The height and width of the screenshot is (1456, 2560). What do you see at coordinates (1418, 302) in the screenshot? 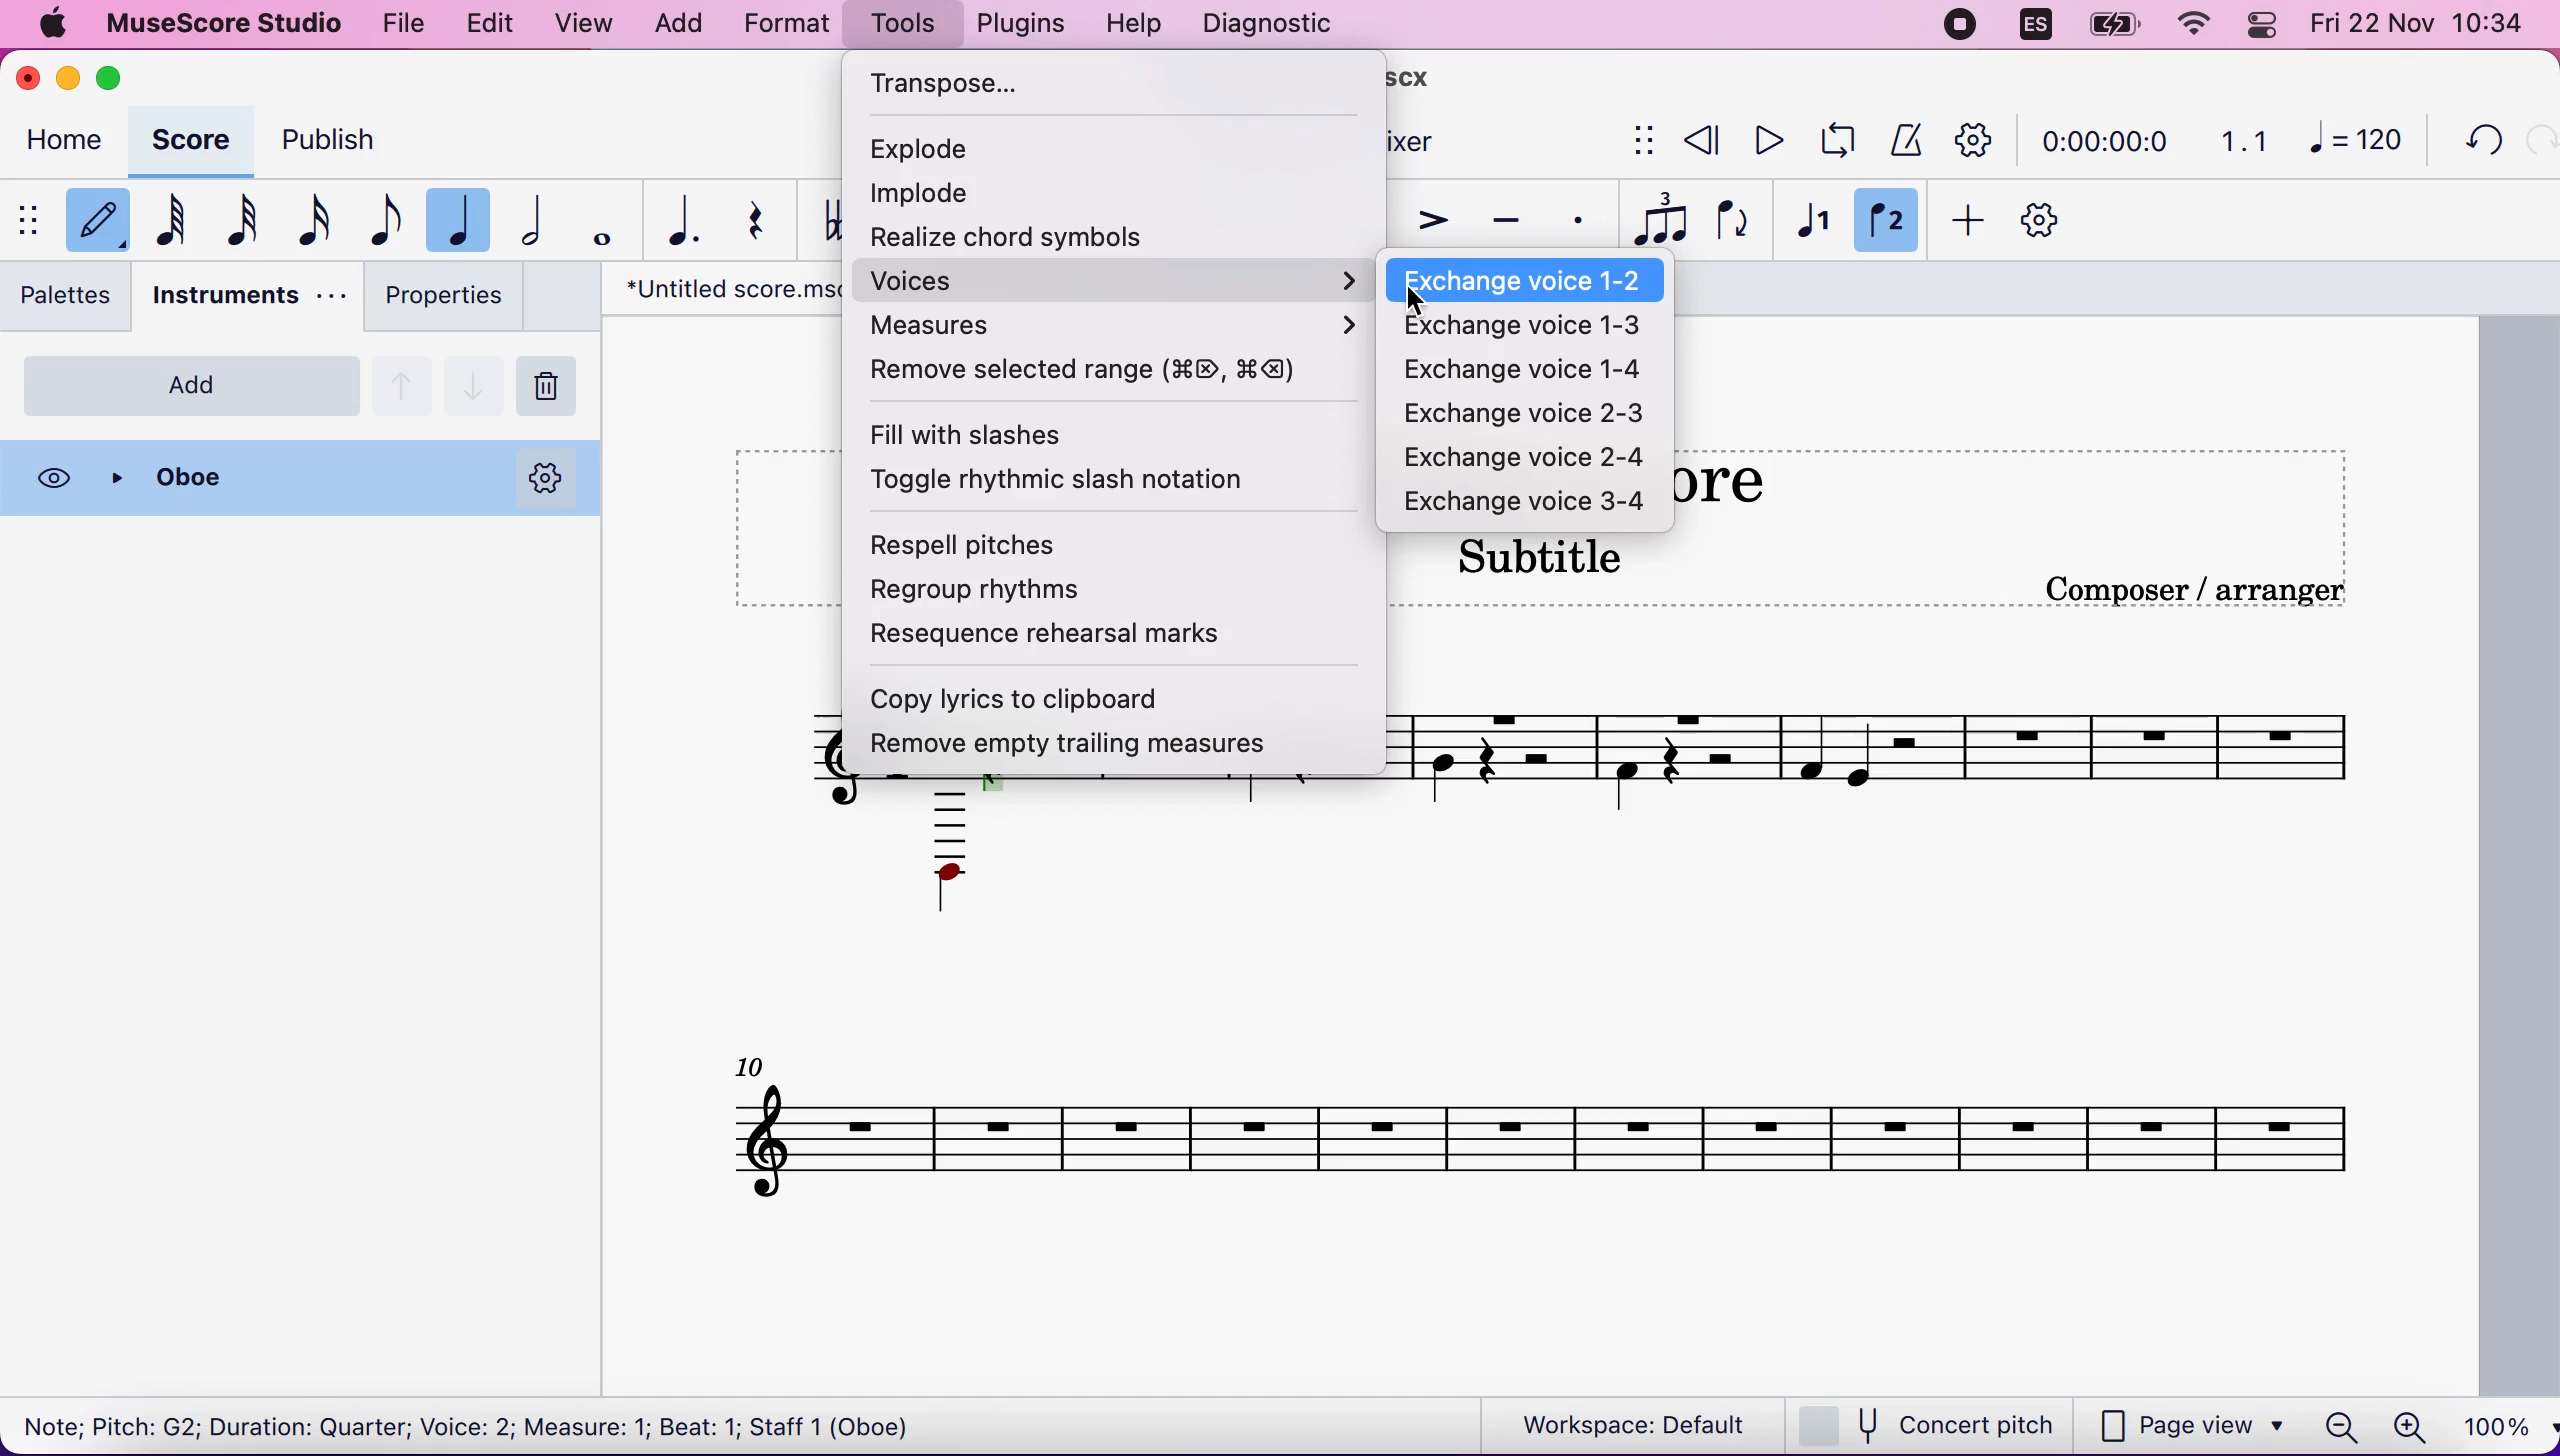
I see `cursor` at bounding box center [1418, 302].